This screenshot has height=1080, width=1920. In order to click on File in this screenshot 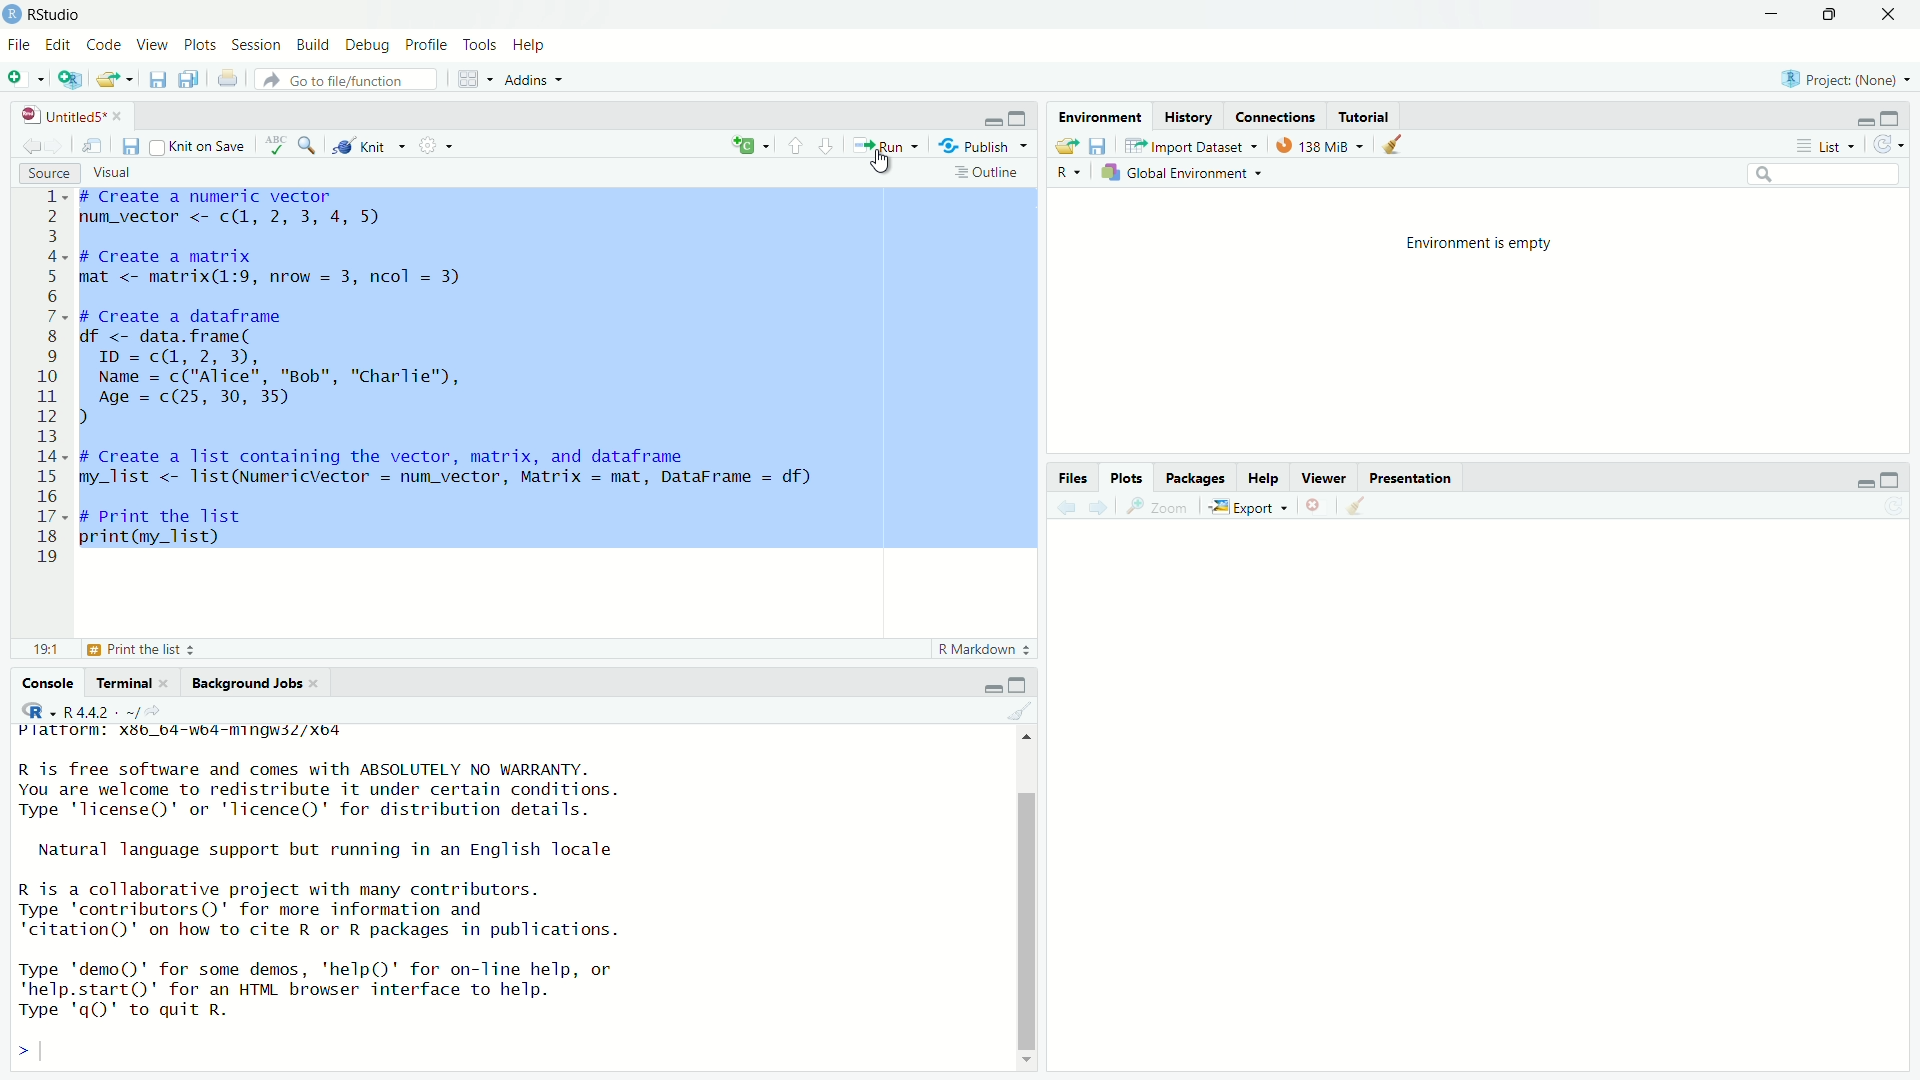, I will do `click(19, 44)`.